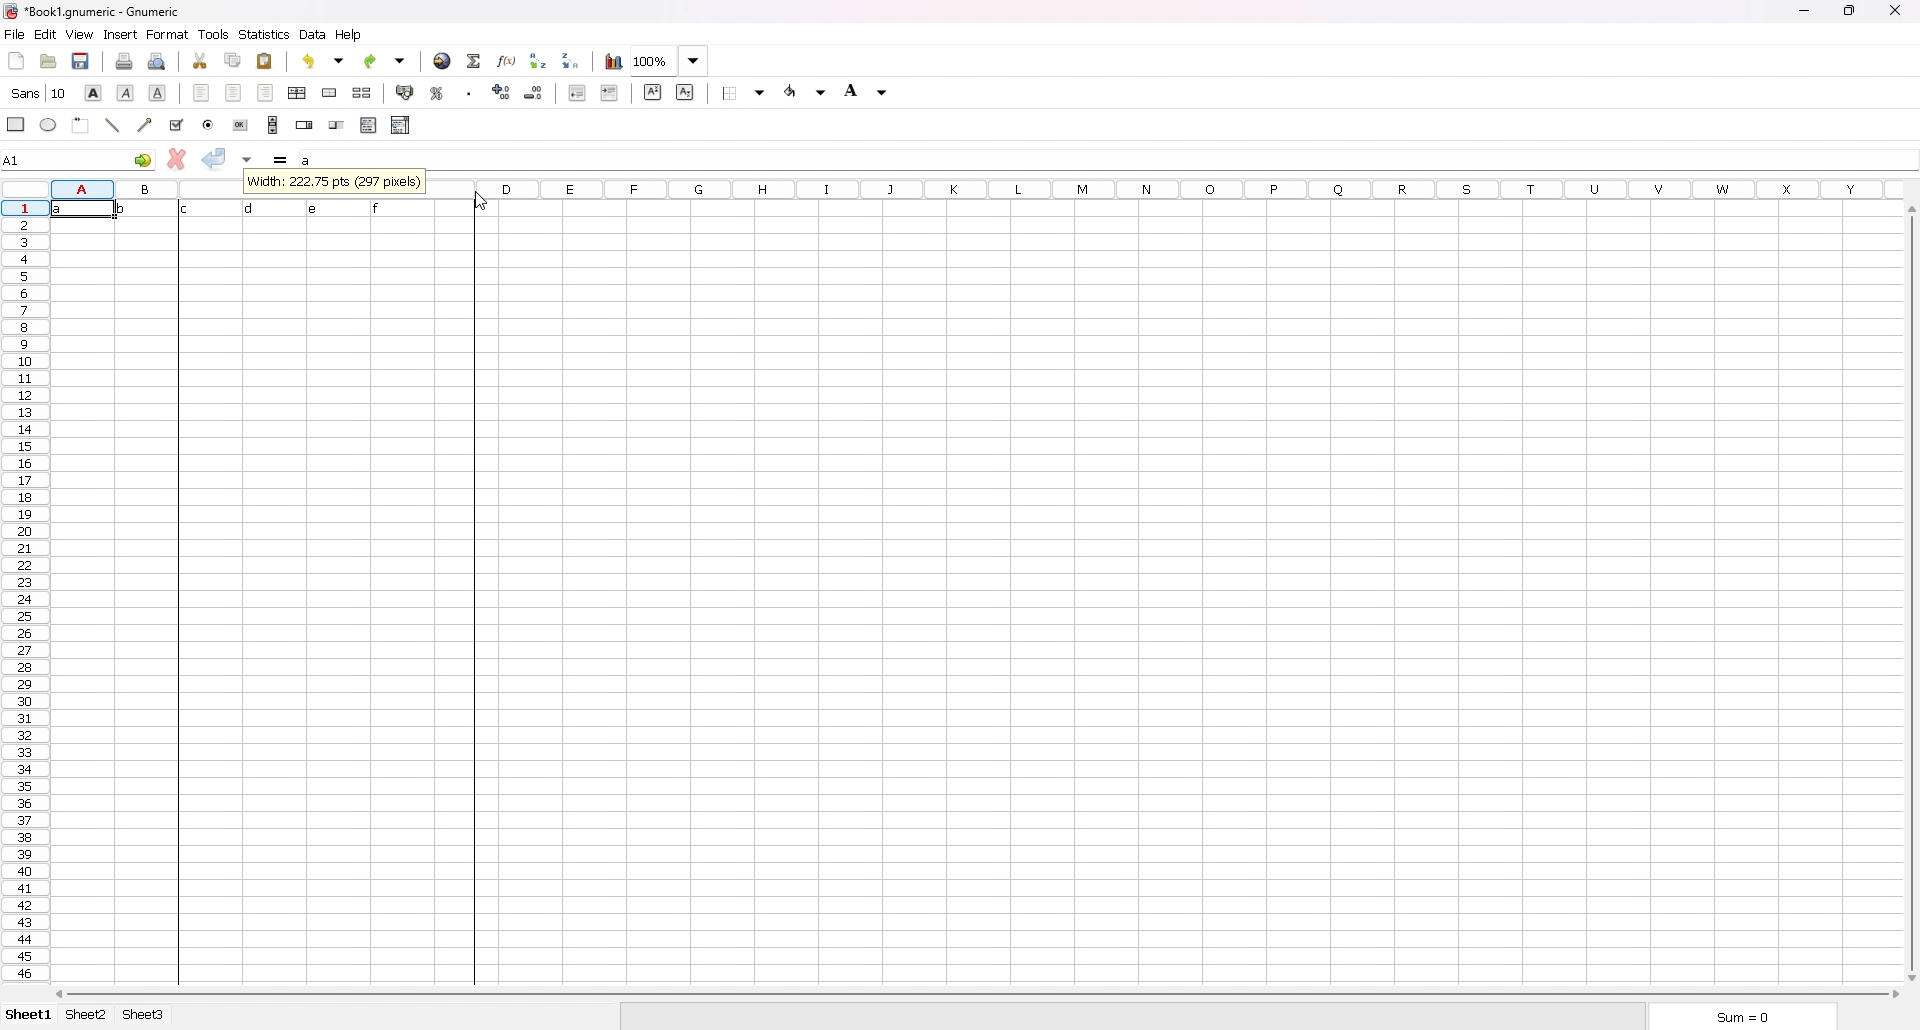 The height and width of the screenshot is (1030, 1920). I want to click on rows, so click(22, 590).